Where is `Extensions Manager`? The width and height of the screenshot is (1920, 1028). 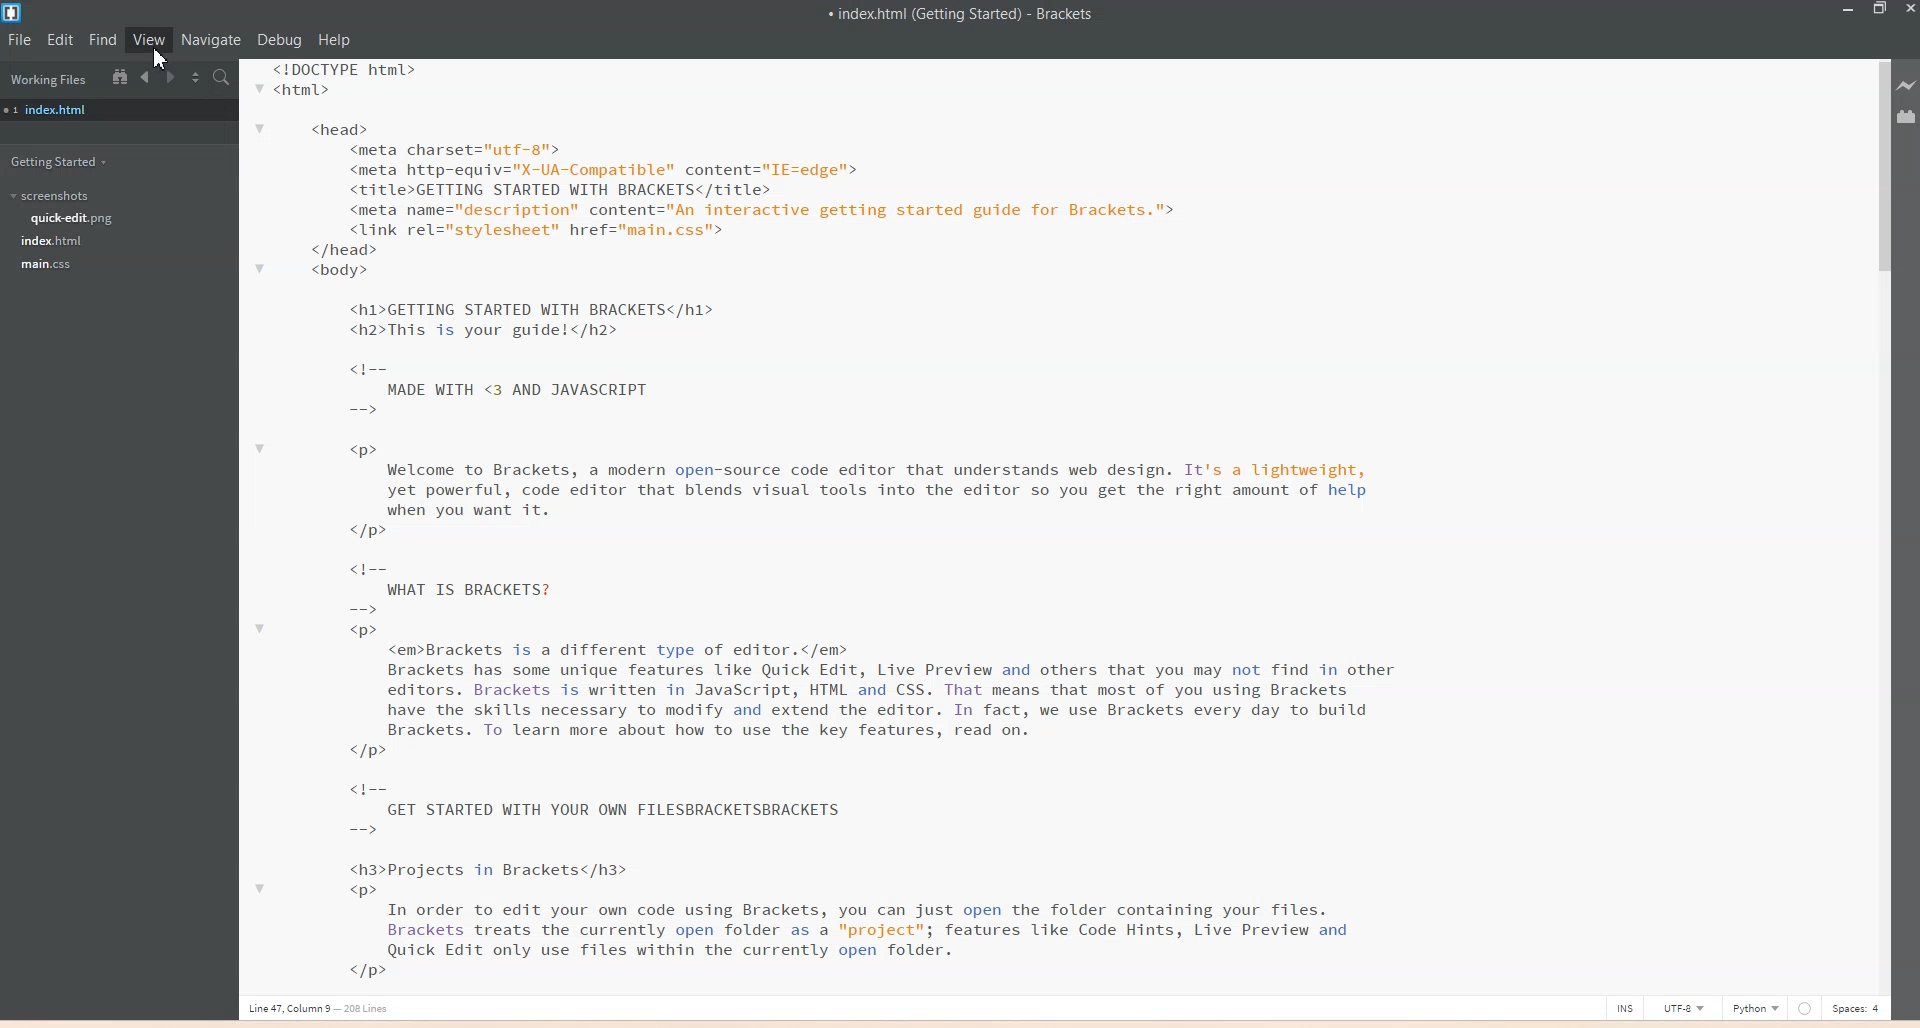 Extensions Manager is located at coordinates (1907, 115).